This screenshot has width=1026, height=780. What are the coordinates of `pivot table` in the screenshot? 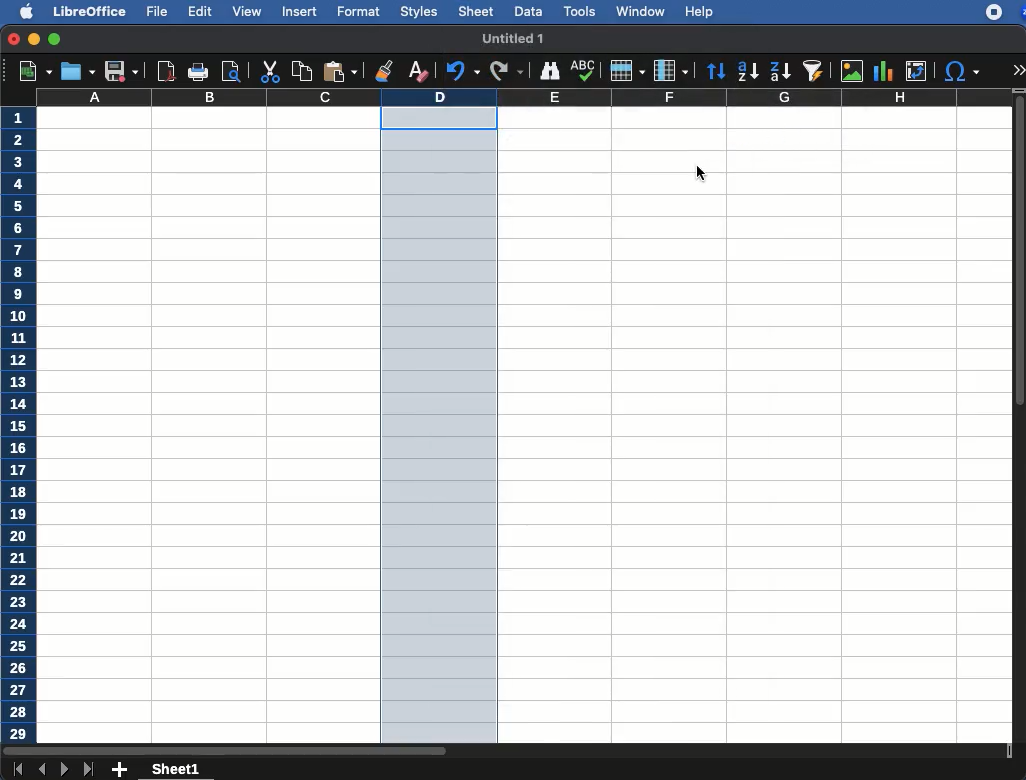 It's located at (916, 71).